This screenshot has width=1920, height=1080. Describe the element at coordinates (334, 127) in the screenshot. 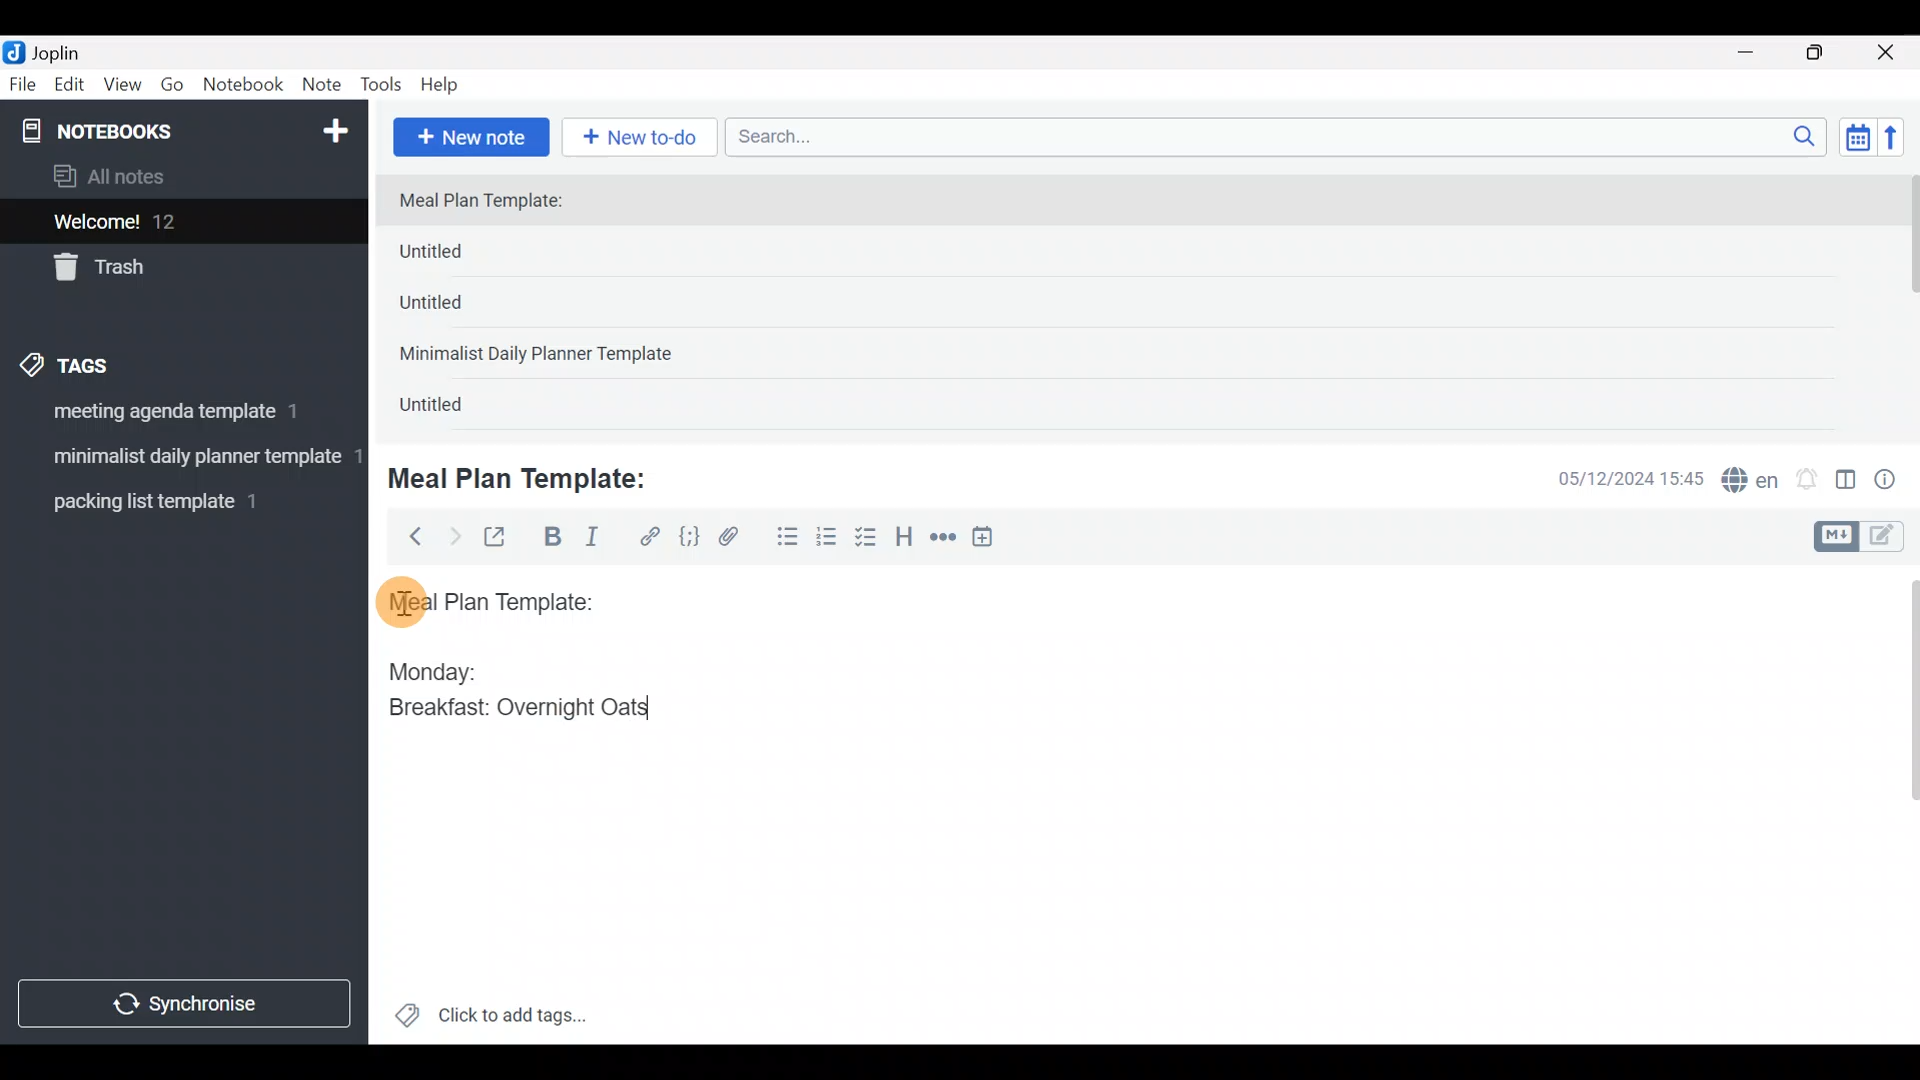

I see `New` at that location.